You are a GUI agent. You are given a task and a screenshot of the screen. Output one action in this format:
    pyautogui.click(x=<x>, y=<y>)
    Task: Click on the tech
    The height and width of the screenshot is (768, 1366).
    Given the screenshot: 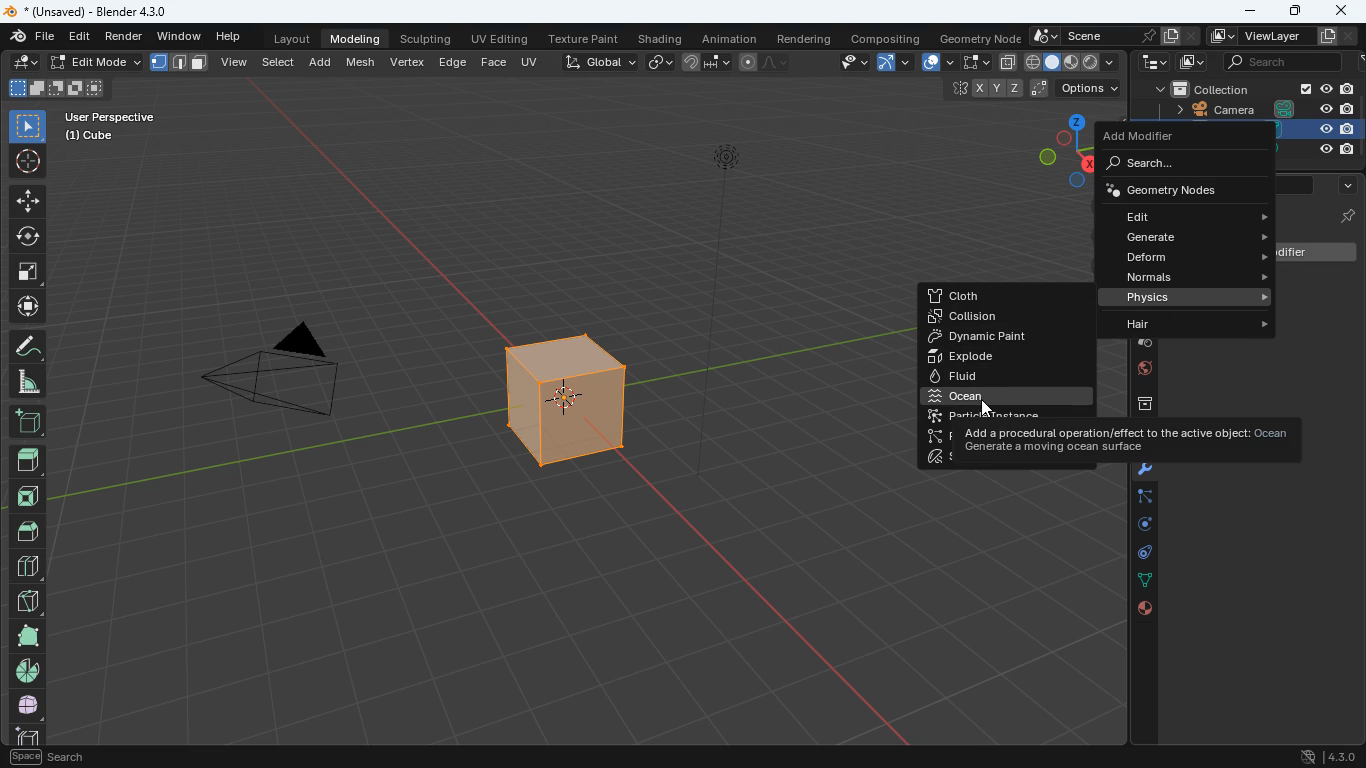 What is the action you would take?
    pyautogui.click(x=1151, y=62)
    